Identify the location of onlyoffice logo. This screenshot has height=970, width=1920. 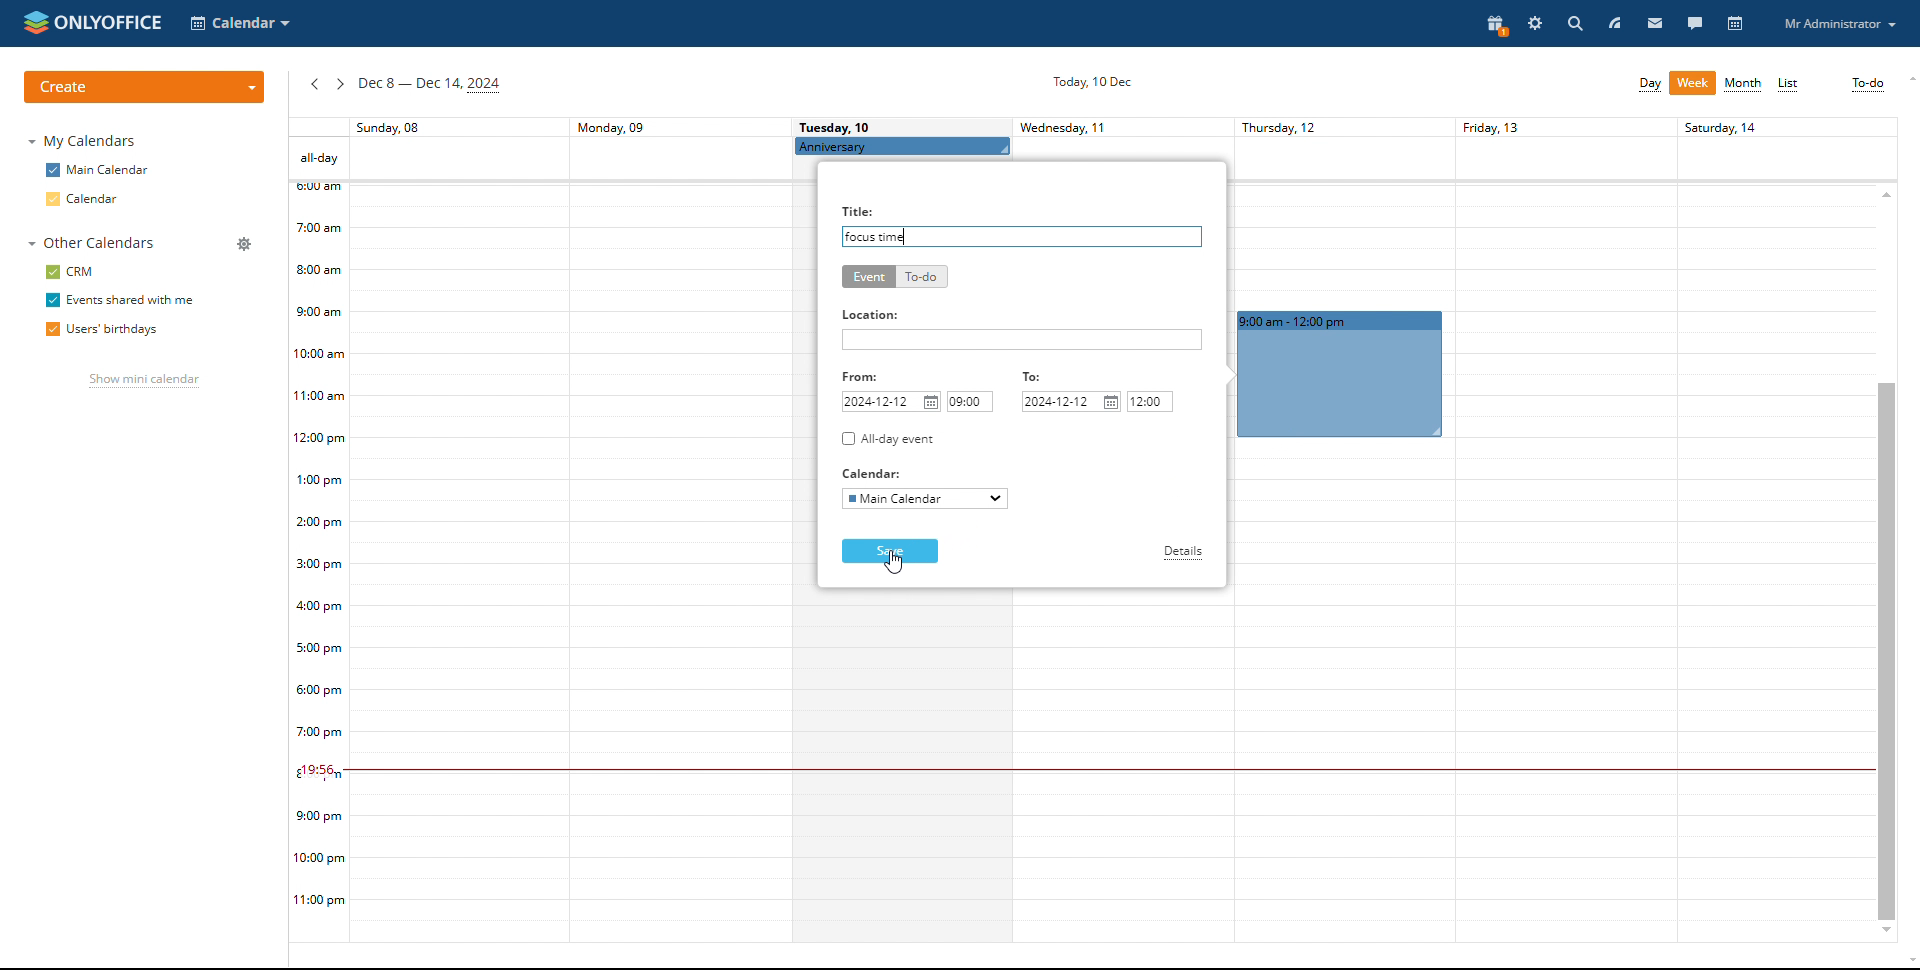
(34, 22).